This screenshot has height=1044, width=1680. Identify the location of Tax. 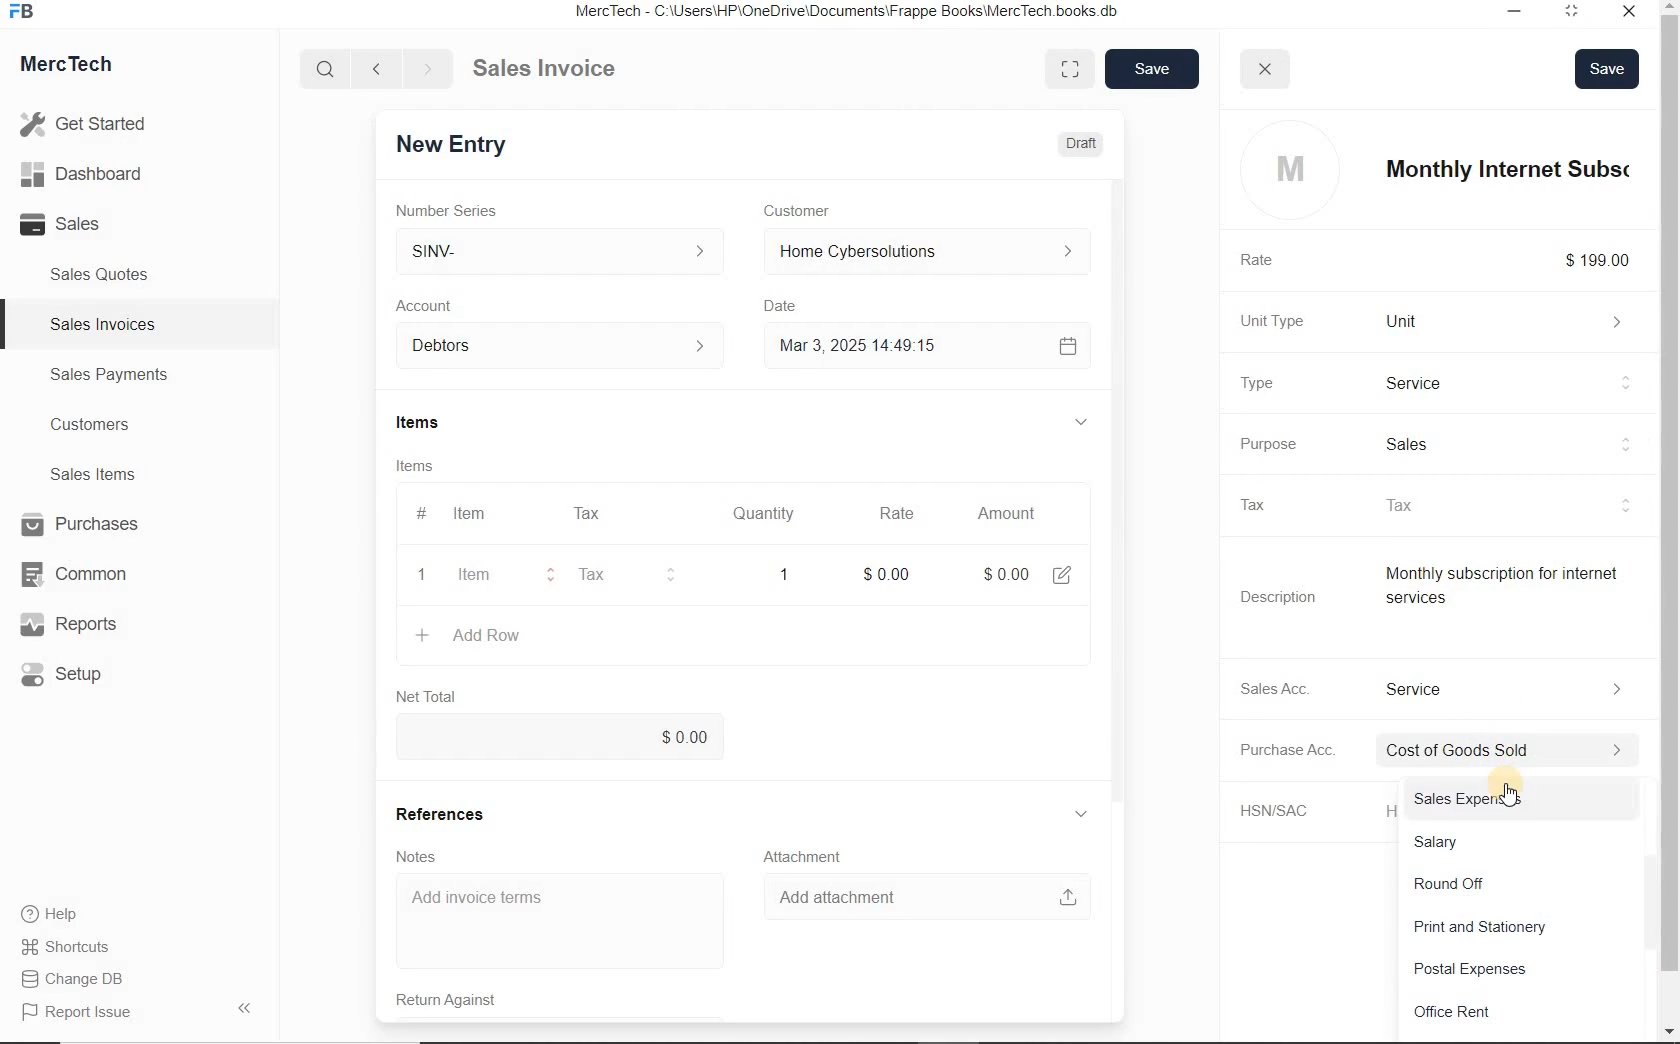
(1272, 504).